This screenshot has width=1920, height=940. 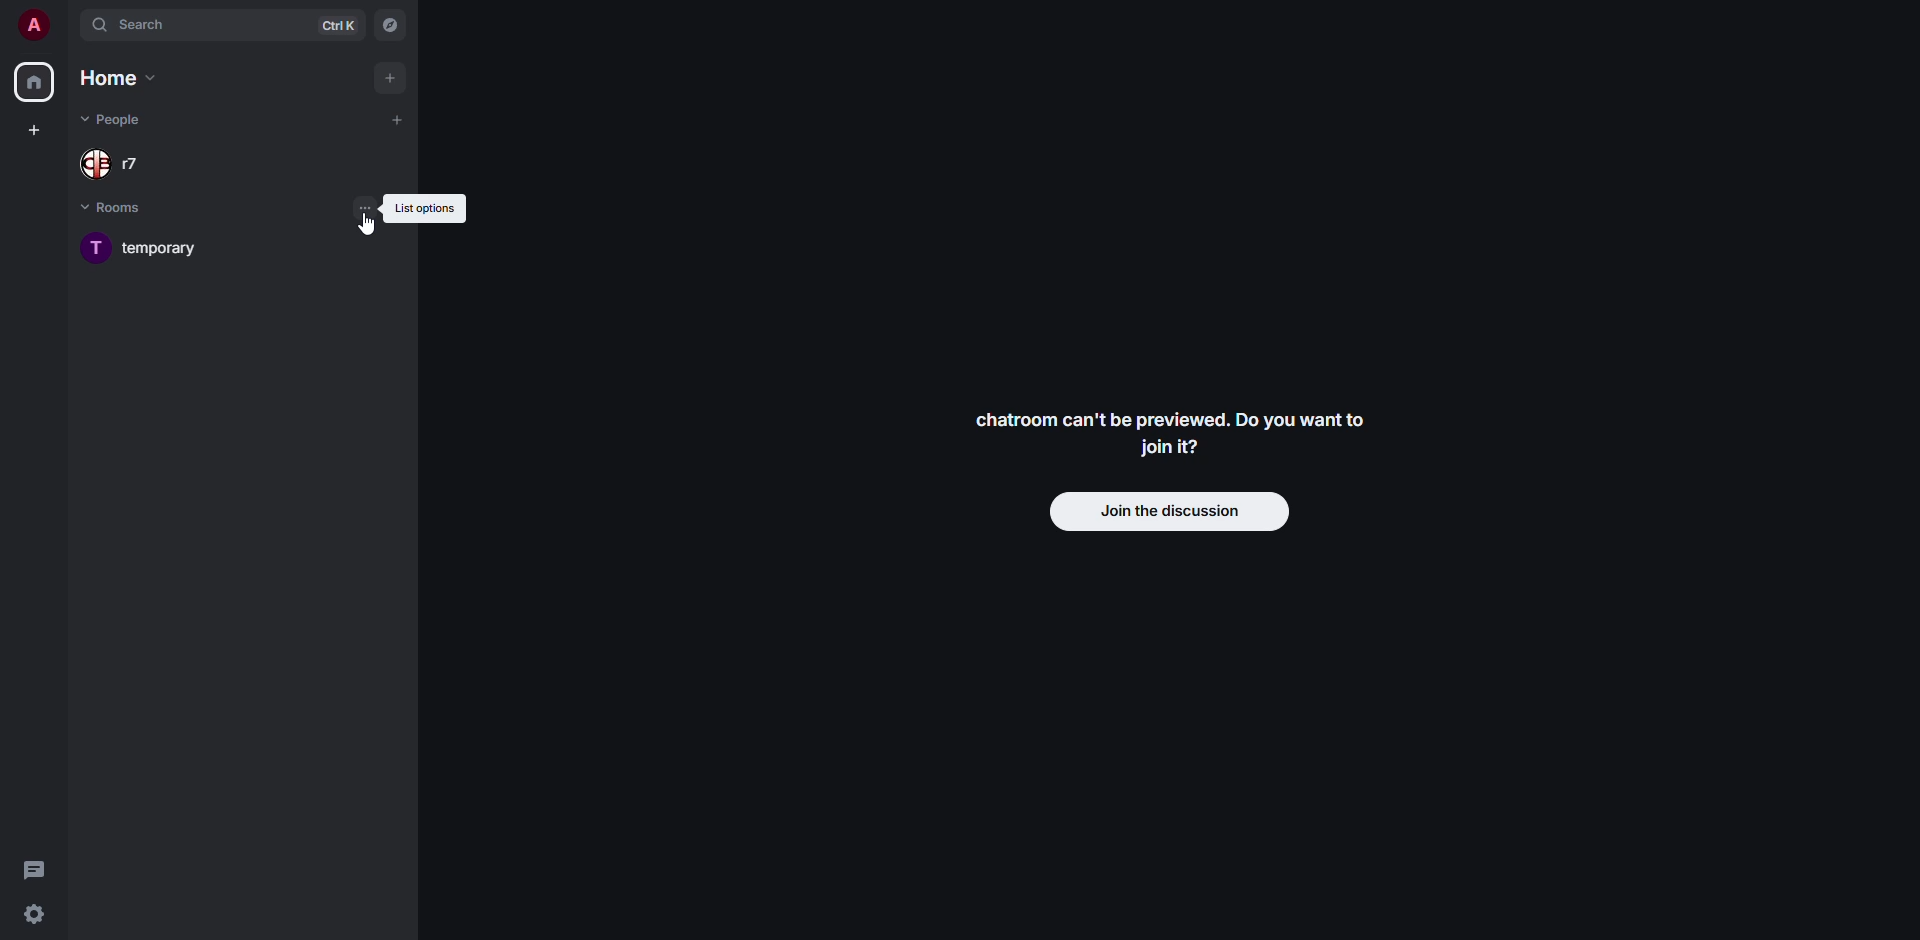 I want to click on quick settings, so click(x=37, y=913).